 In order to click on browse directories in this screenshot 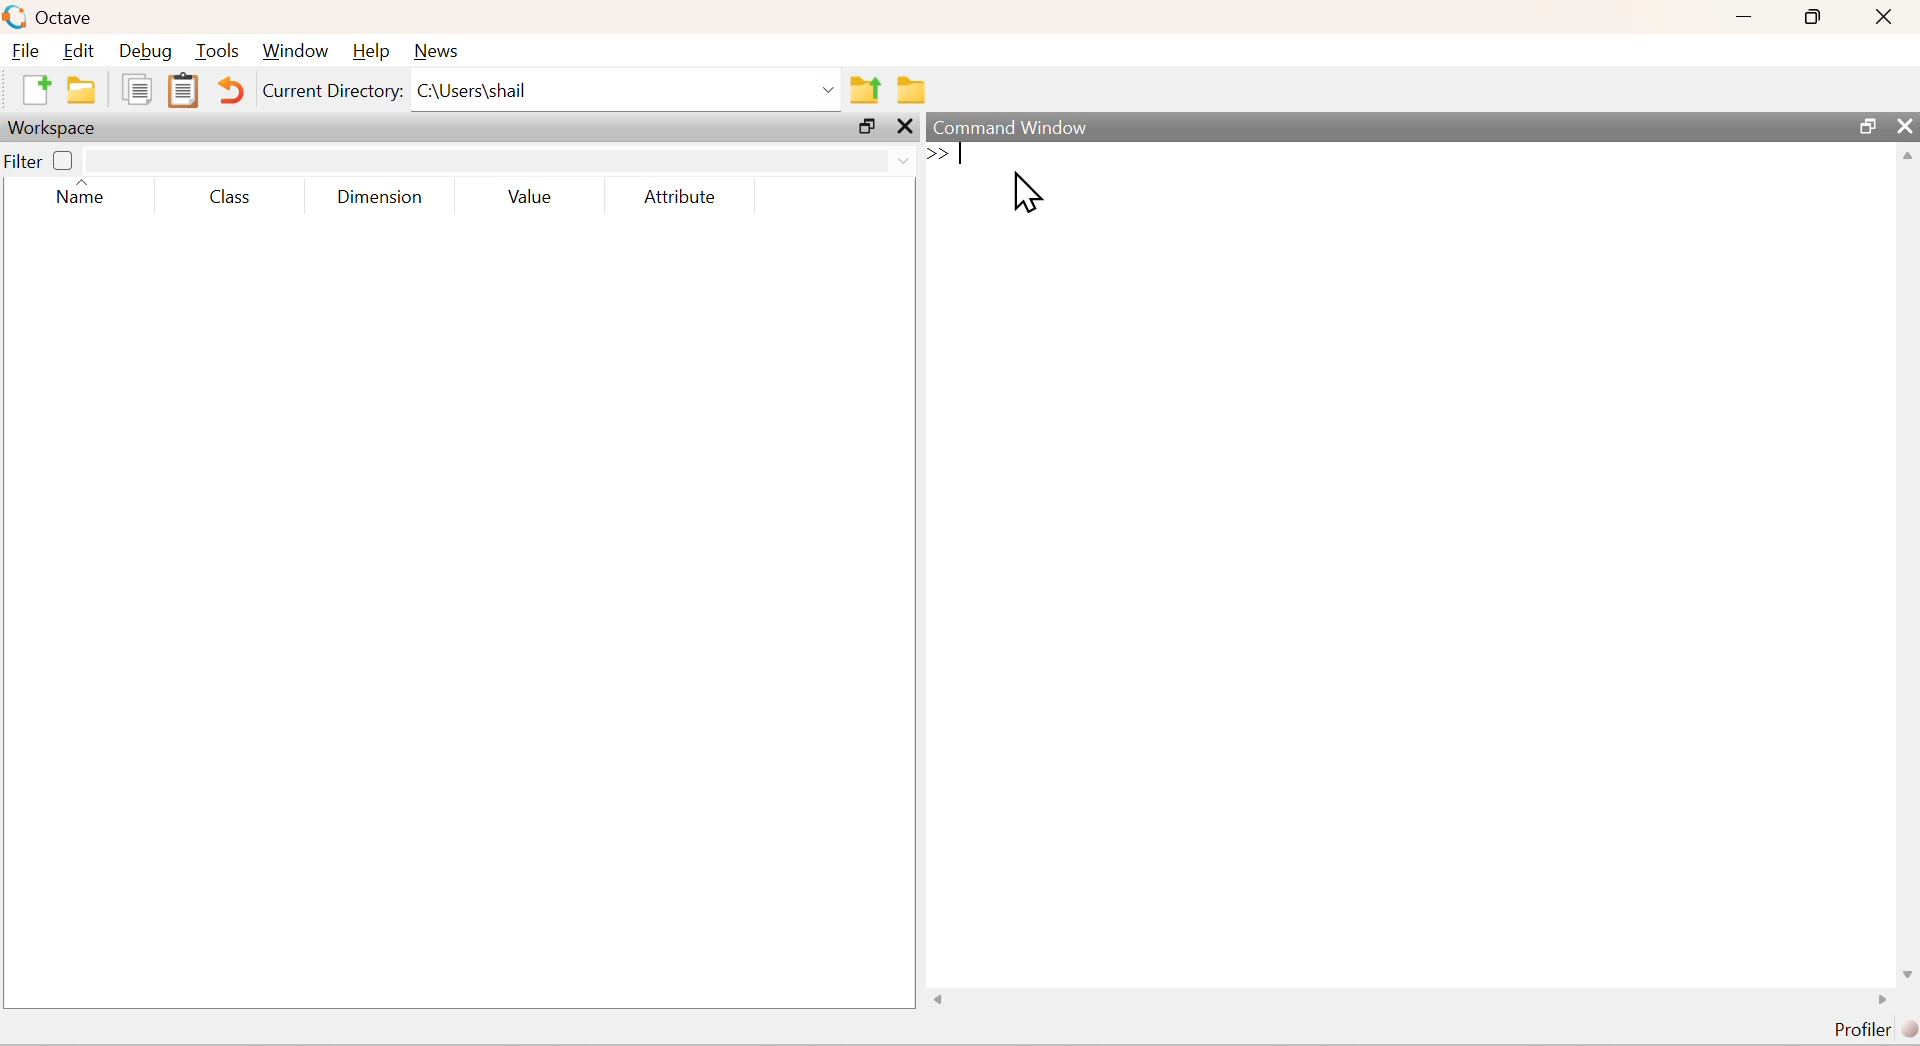, I will do `click(908, 90)`.